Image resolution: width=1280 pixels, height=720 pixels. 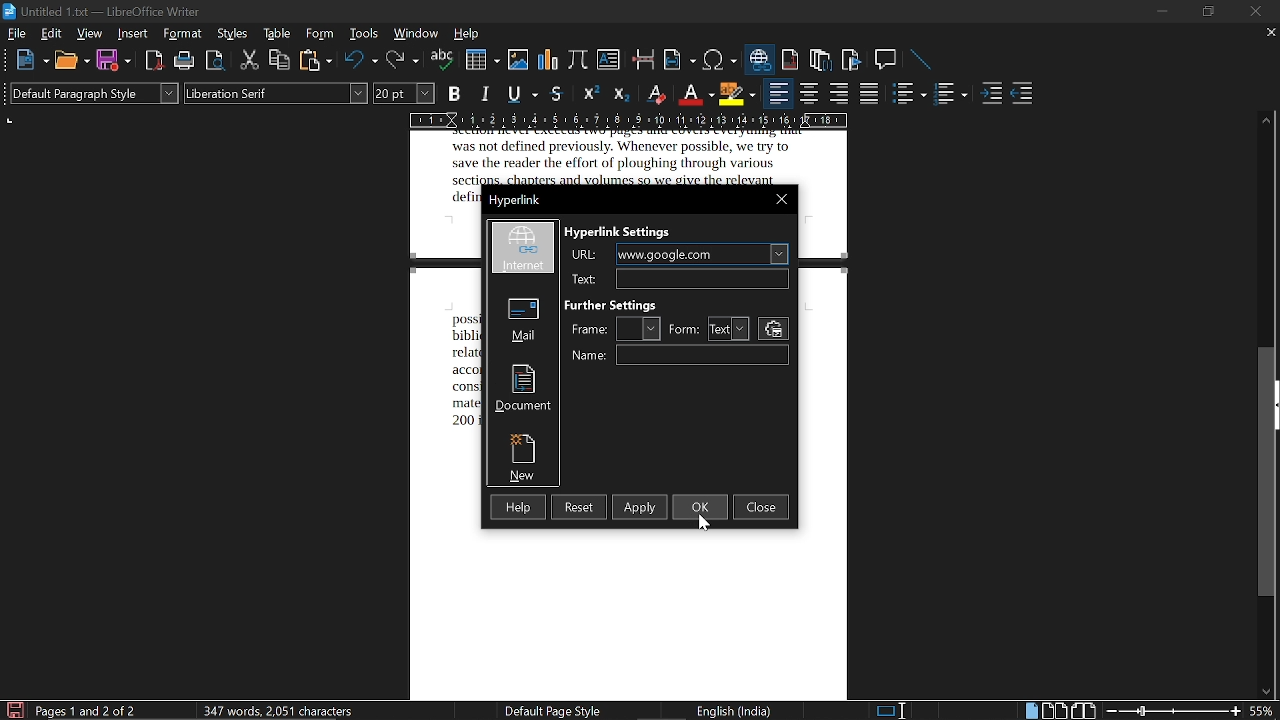 I want to click on move down, so click(x=1267, y=693).